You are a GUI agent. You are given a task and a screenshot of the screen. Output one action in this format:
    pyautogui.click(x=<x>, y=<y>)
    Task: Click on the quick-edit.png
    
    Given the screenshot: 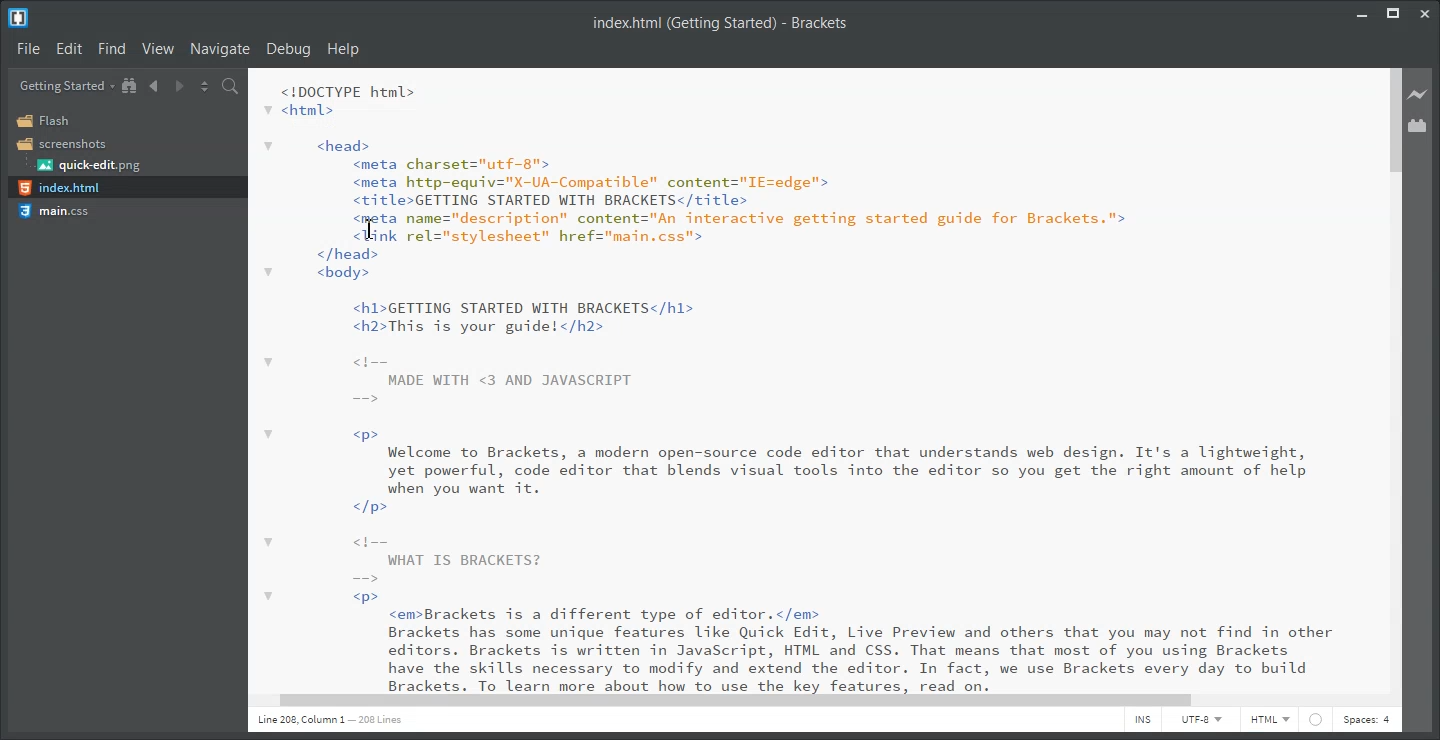 What is the action you would take?
    pyautogui.click(x=90, y=165)
    